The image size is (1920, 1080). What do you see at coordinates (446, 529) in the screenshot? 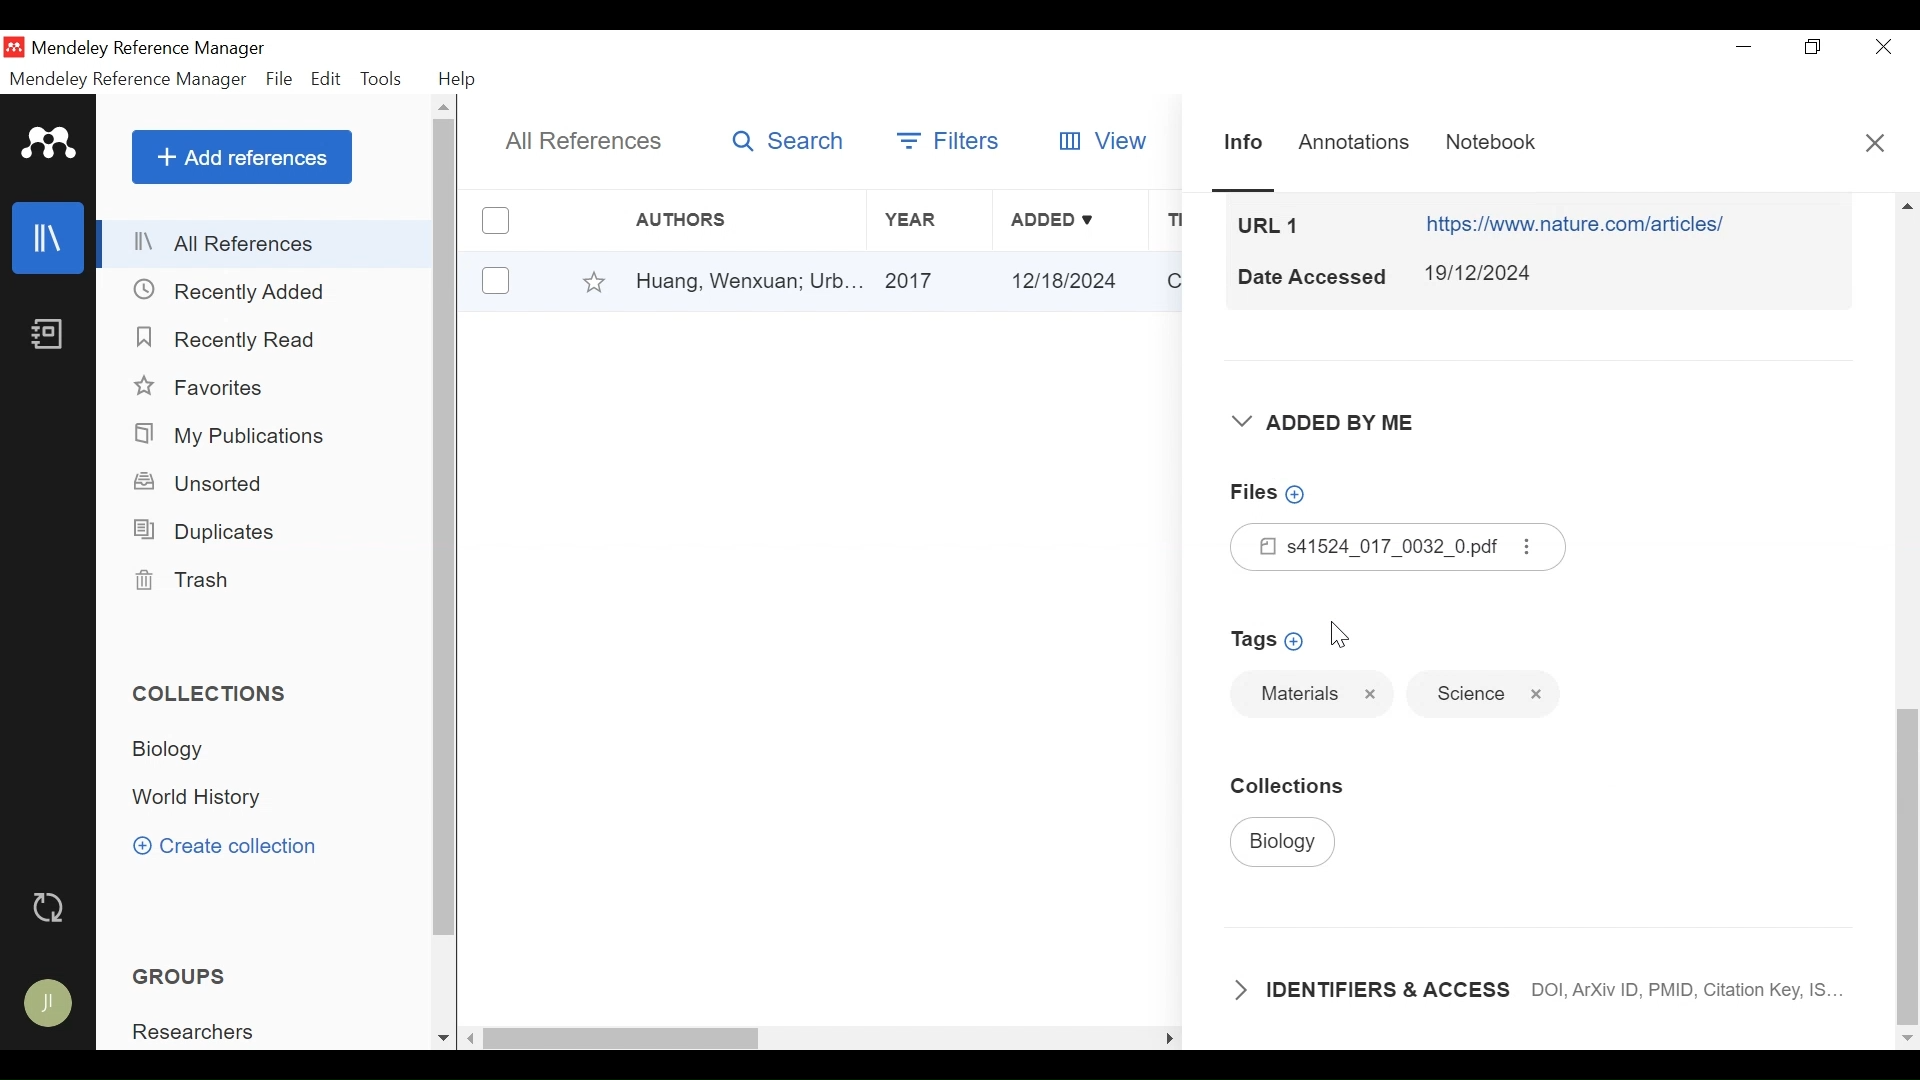
I see `Vertical Scroll bar` at bounding box center [446, 529].